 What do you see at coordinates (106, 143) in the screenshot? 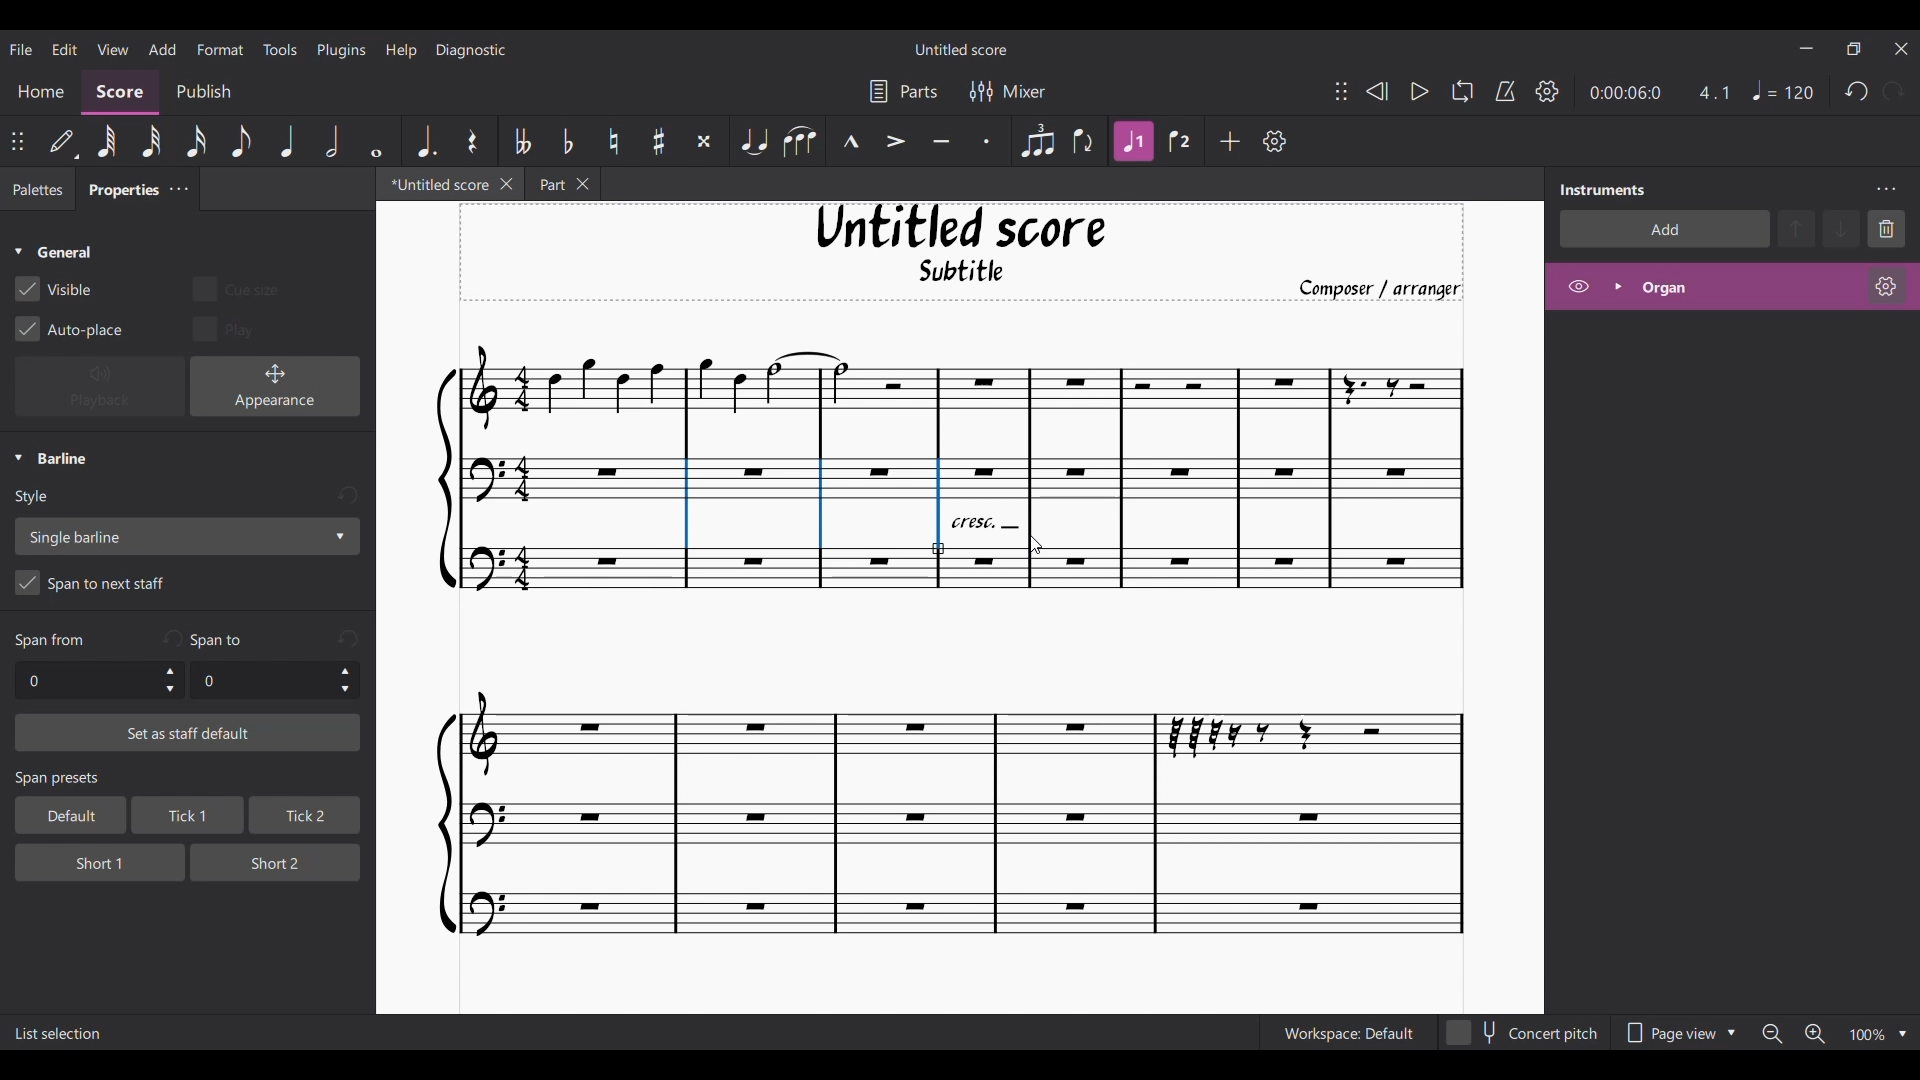
I see `64th note` at bounding box center [106, 143].